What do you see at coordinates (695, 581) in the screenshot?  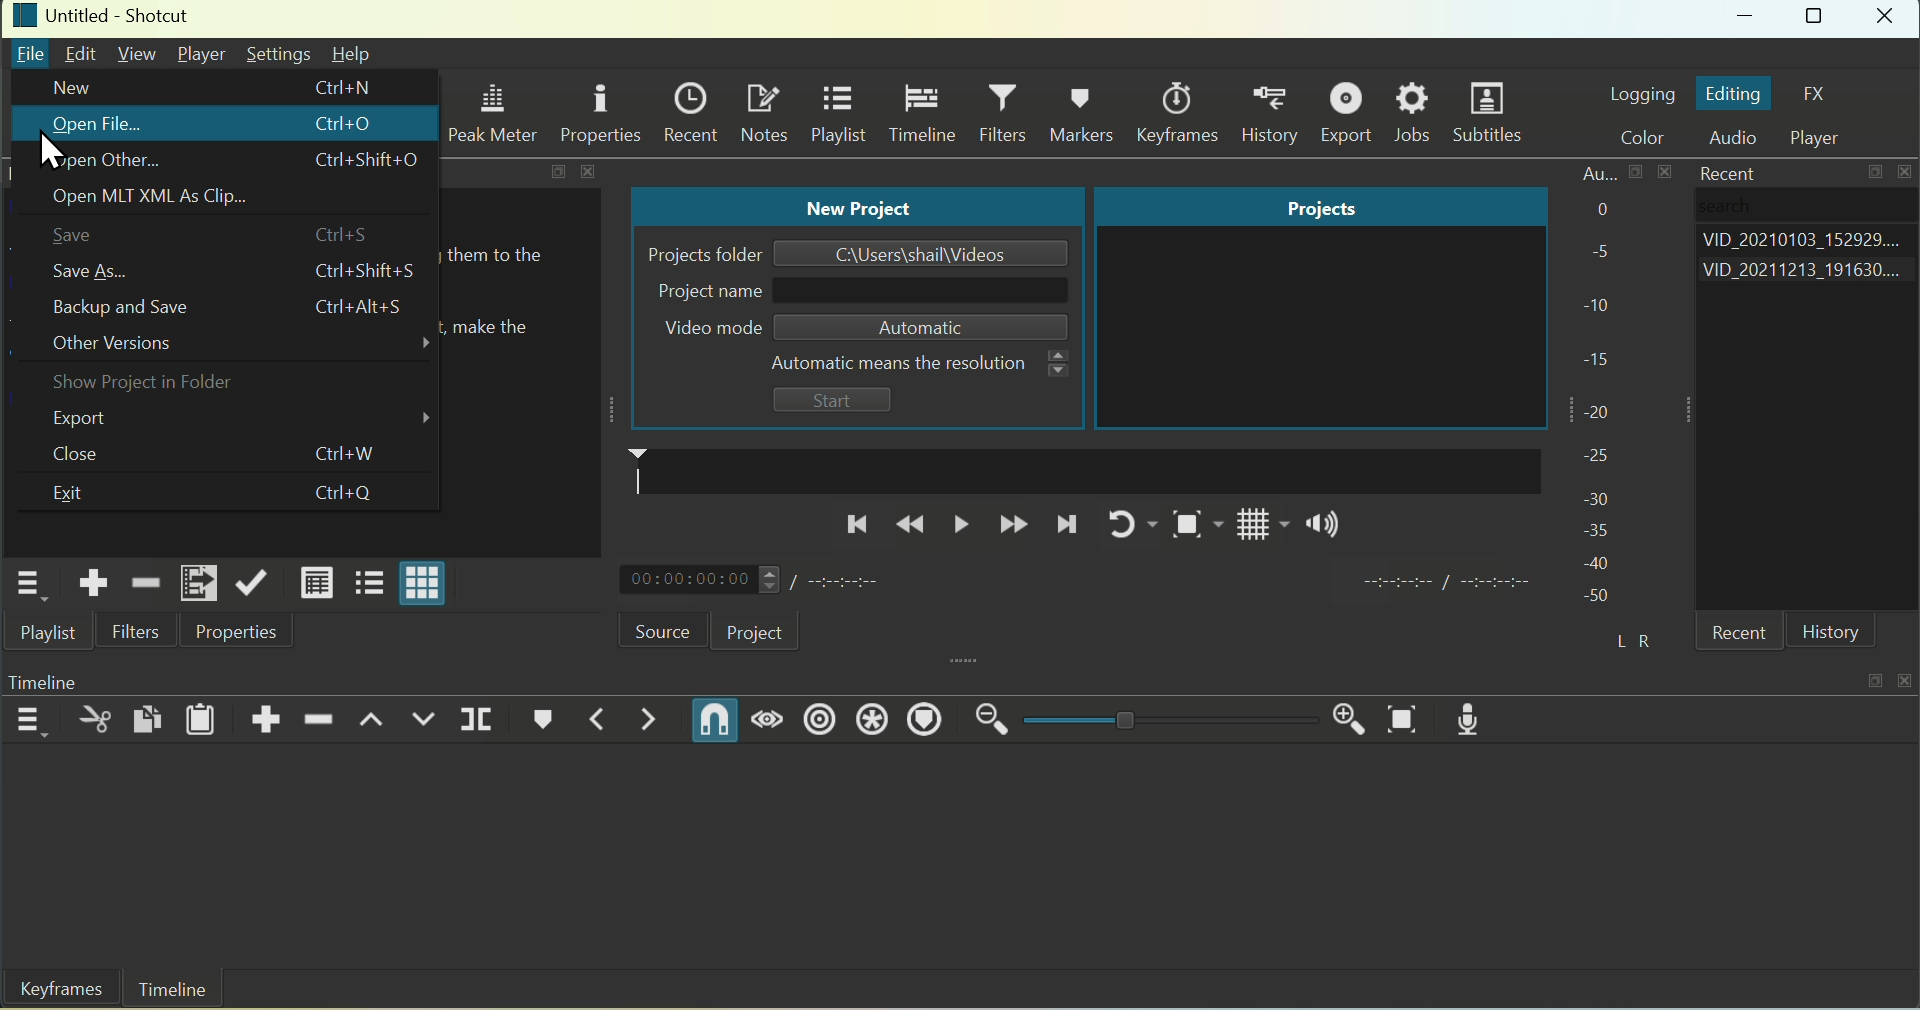 I see `00:00:00:00` at bounding box center [695, 581].